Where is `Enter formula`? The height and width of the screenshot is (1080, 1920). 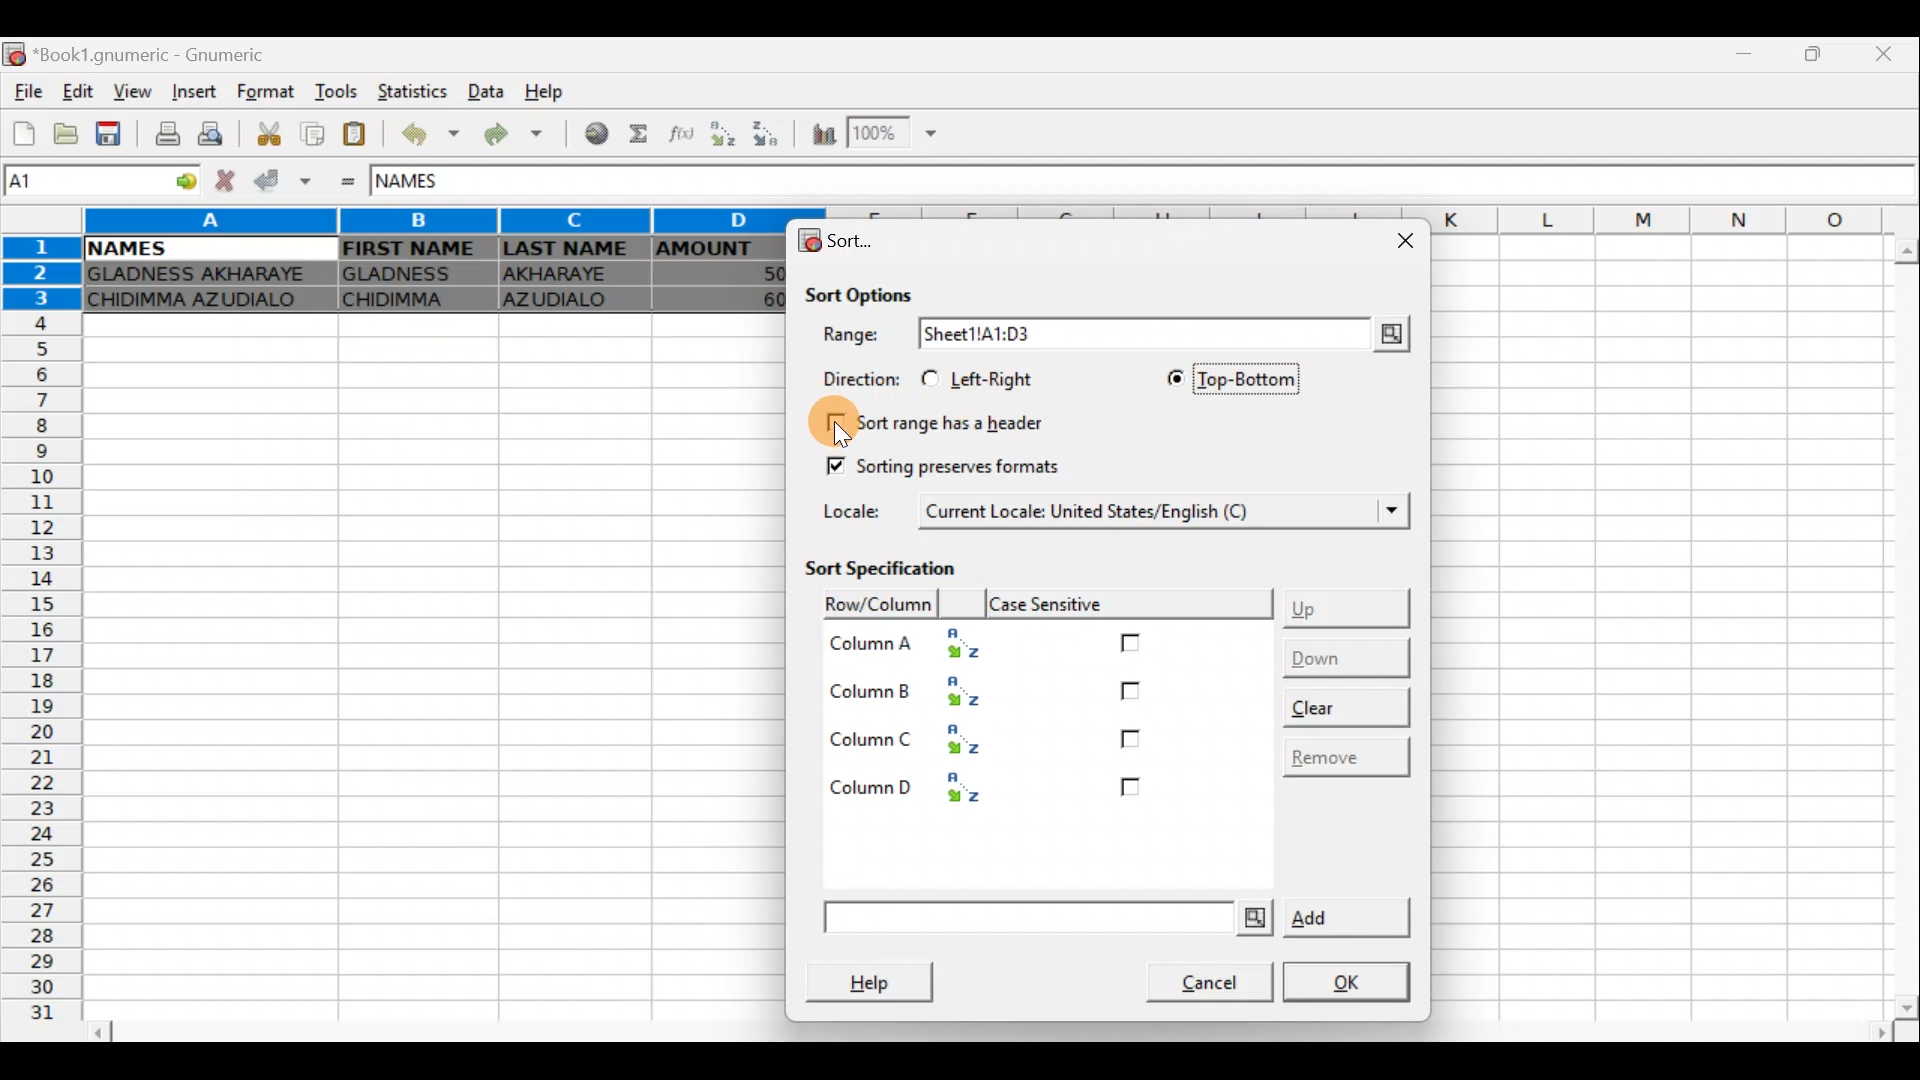
Enter formula is located at coordinates (350, 184).